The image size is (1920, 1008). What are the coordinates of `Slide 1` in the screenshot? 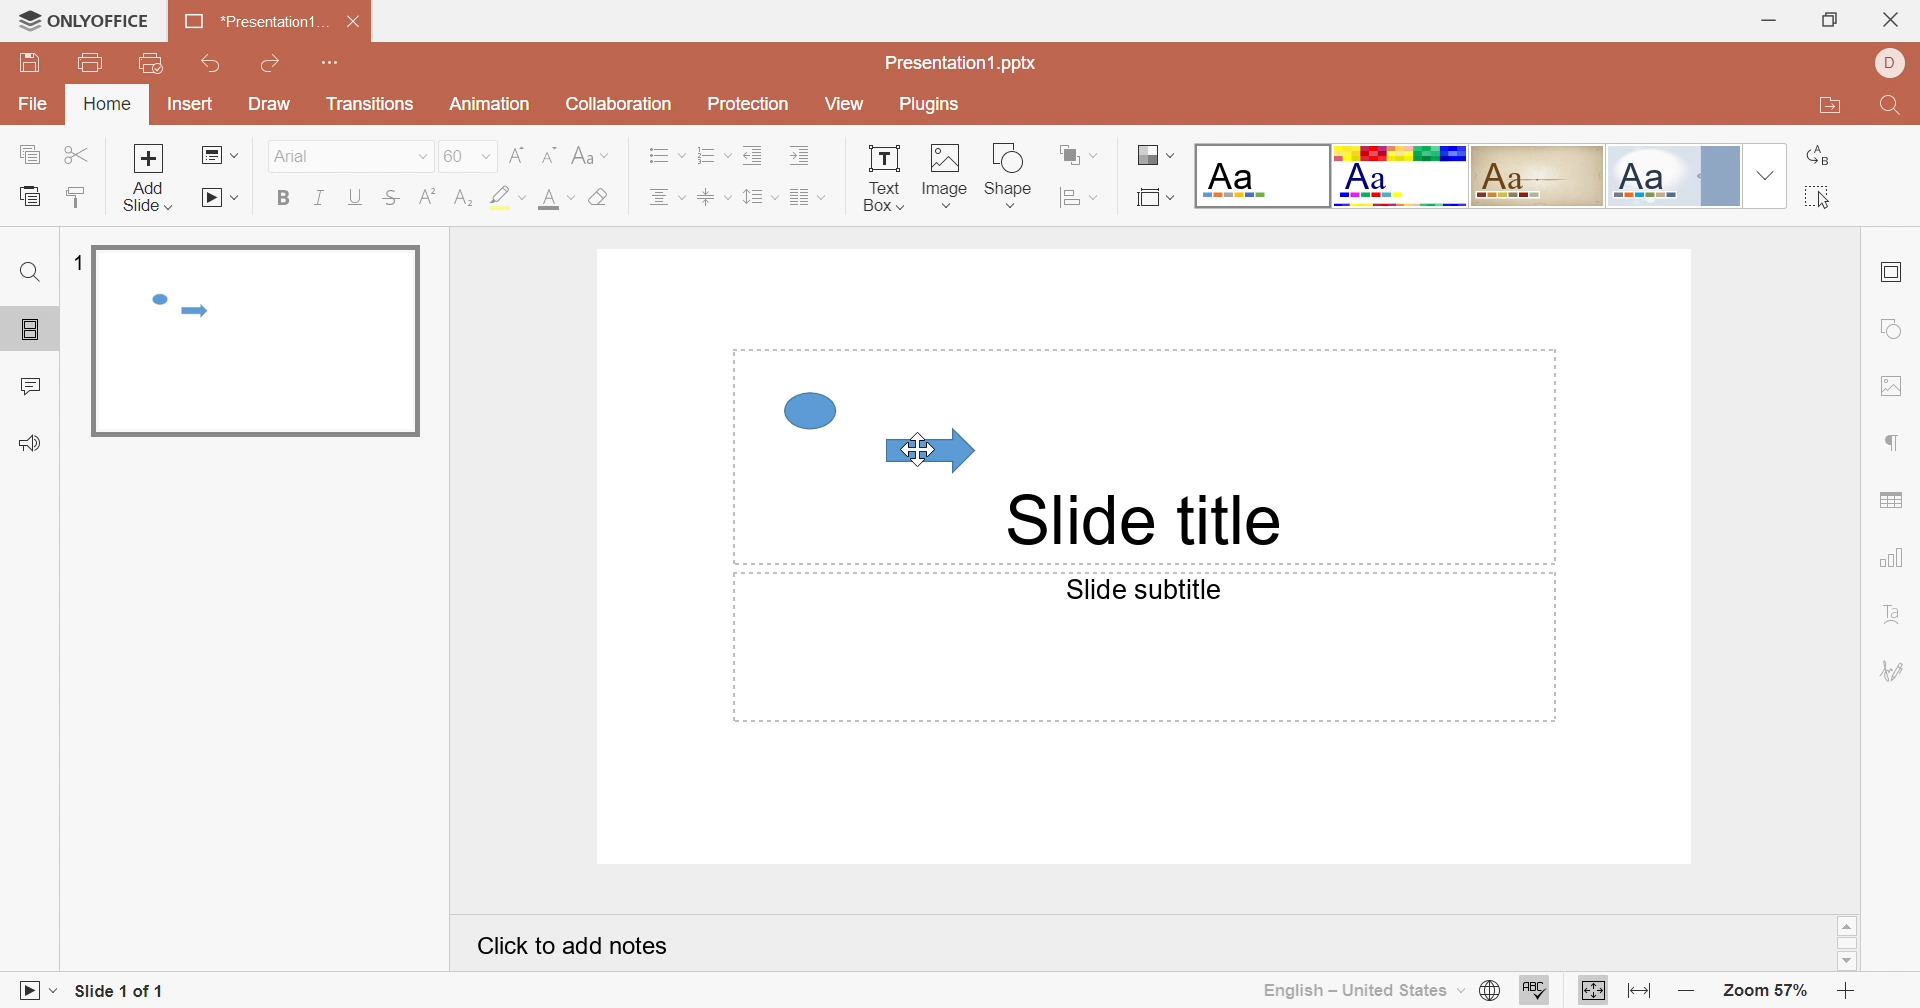 It's located at (261, 343).